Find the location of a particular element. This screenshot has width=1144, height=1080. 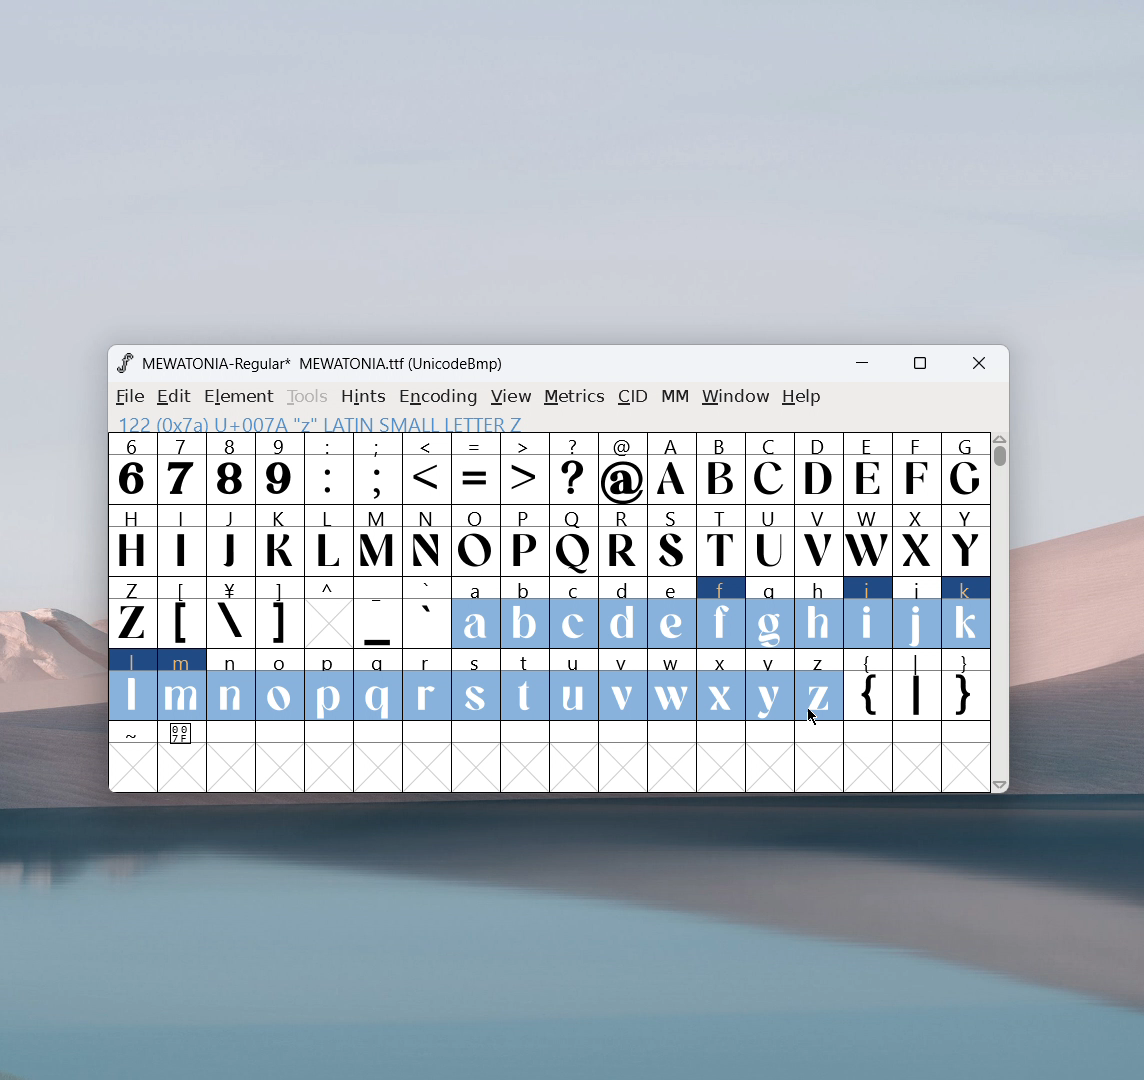

encoding is located at coordinates (438, 395).